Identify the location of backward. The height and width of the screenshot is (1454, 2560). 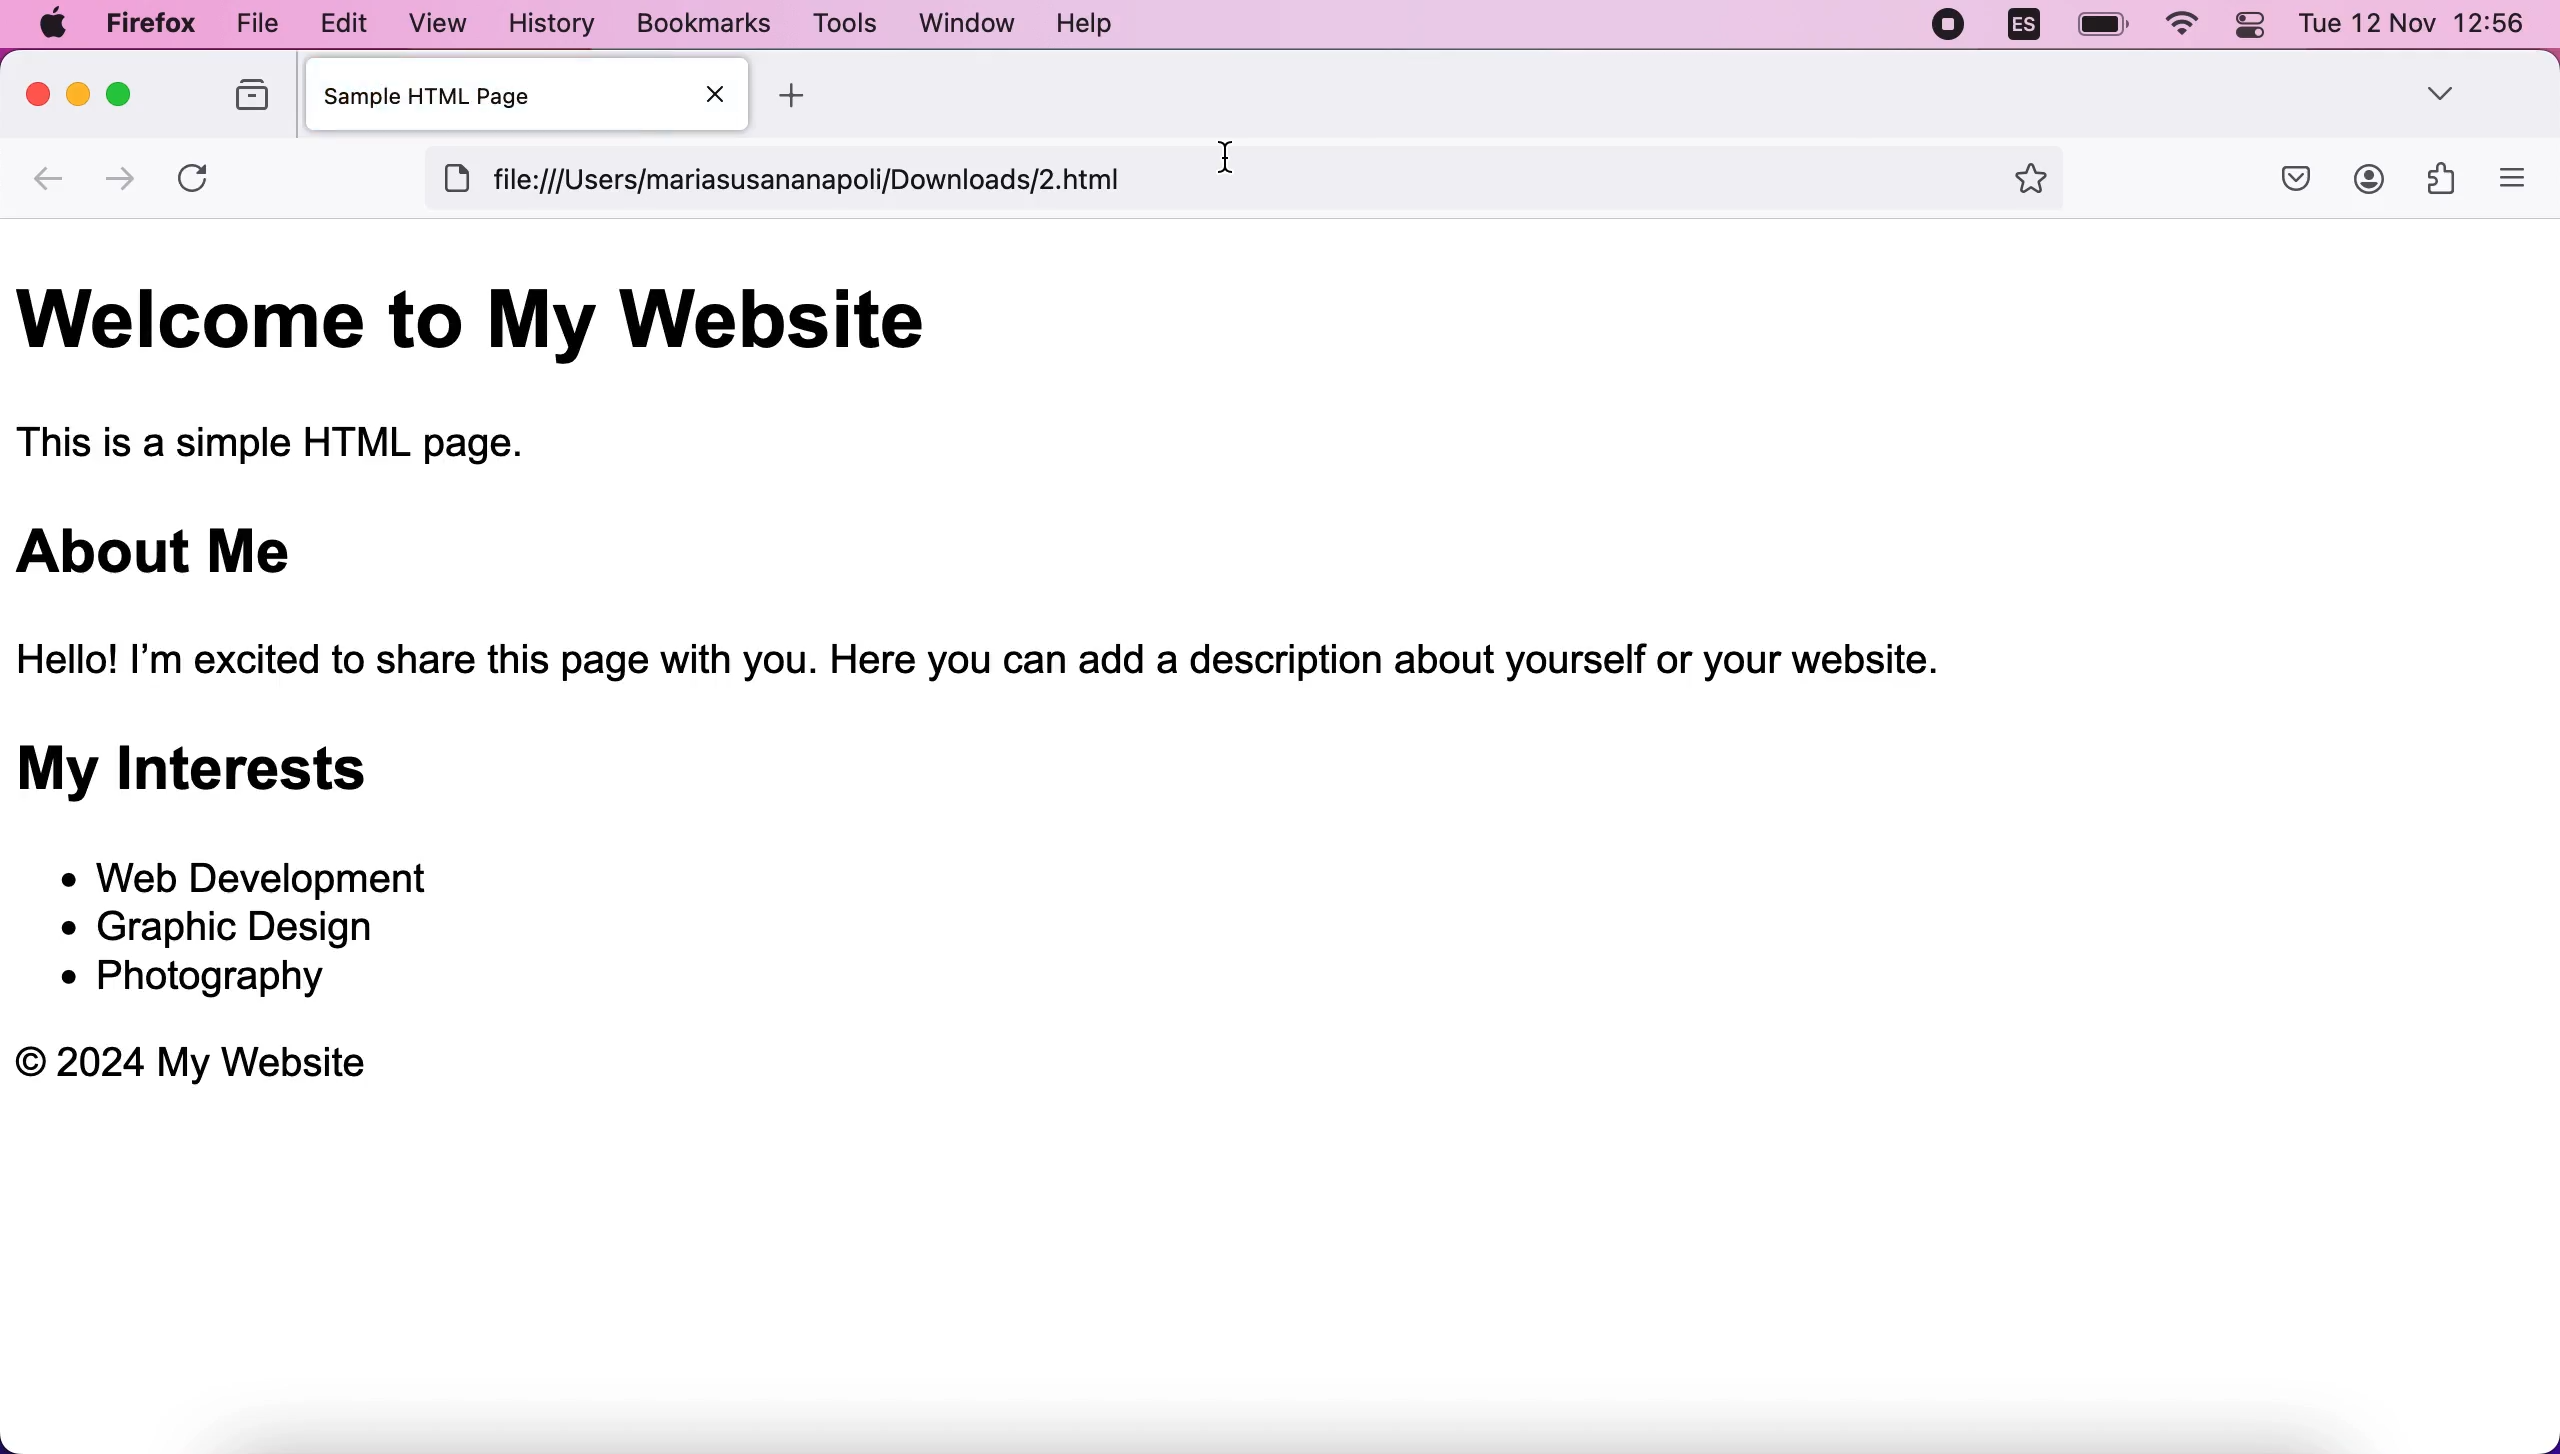
(53, 186).